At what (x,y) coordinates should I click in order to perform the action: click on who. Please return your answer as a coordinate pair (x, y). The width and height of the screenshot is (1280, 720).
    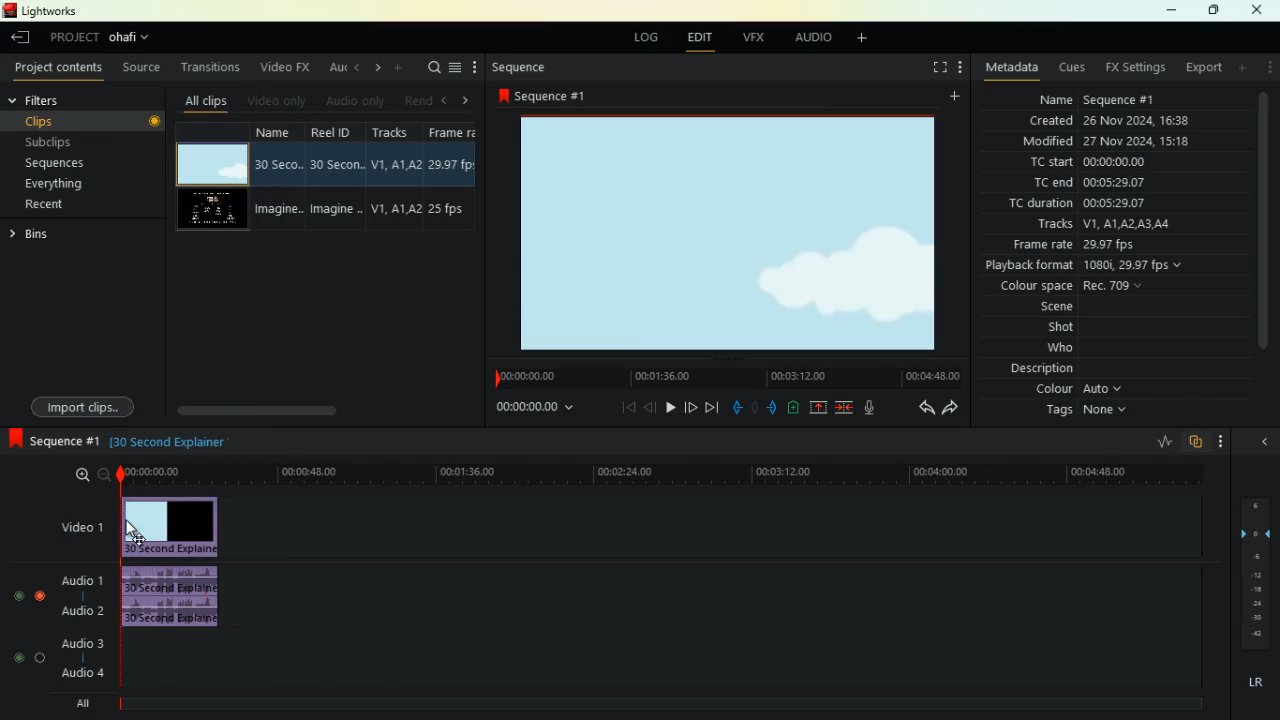
    Looking at the image, I should click on (1048, 349).